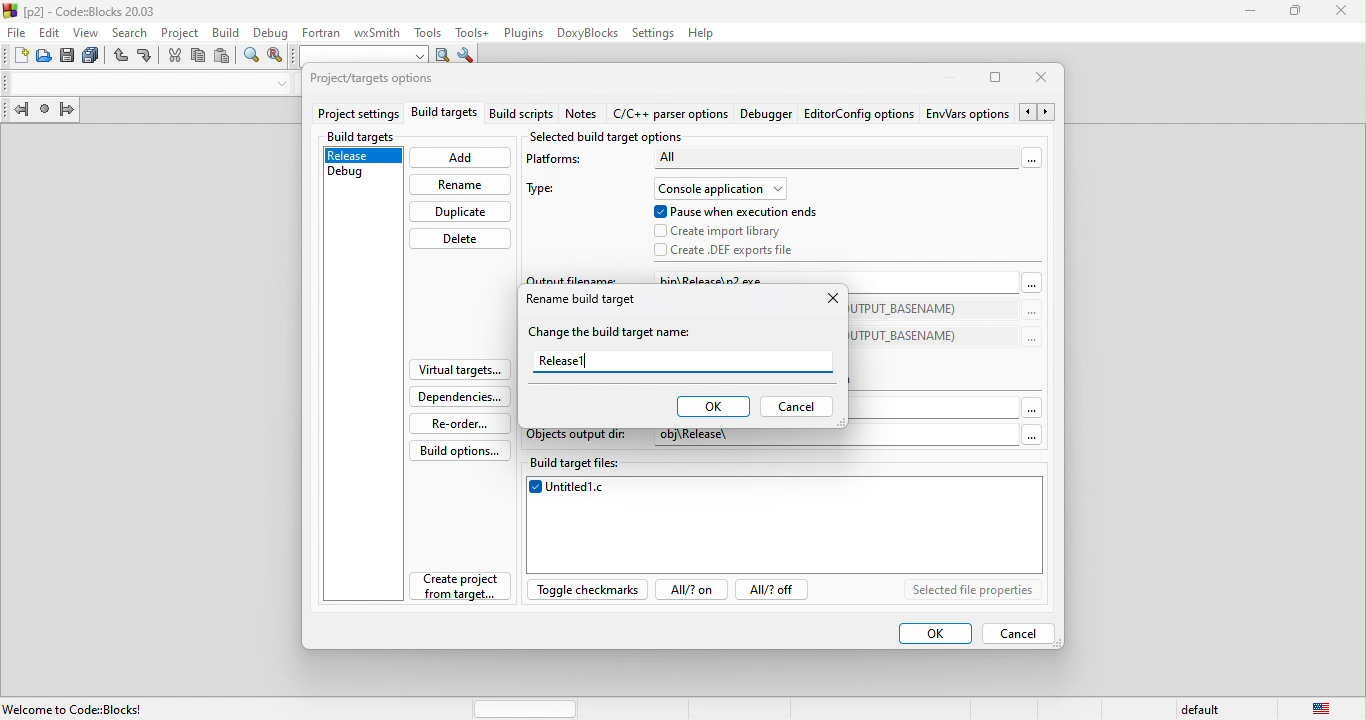  Describe the element at coordinates (468, 451) in the screenshot. I see `build options` at that location.